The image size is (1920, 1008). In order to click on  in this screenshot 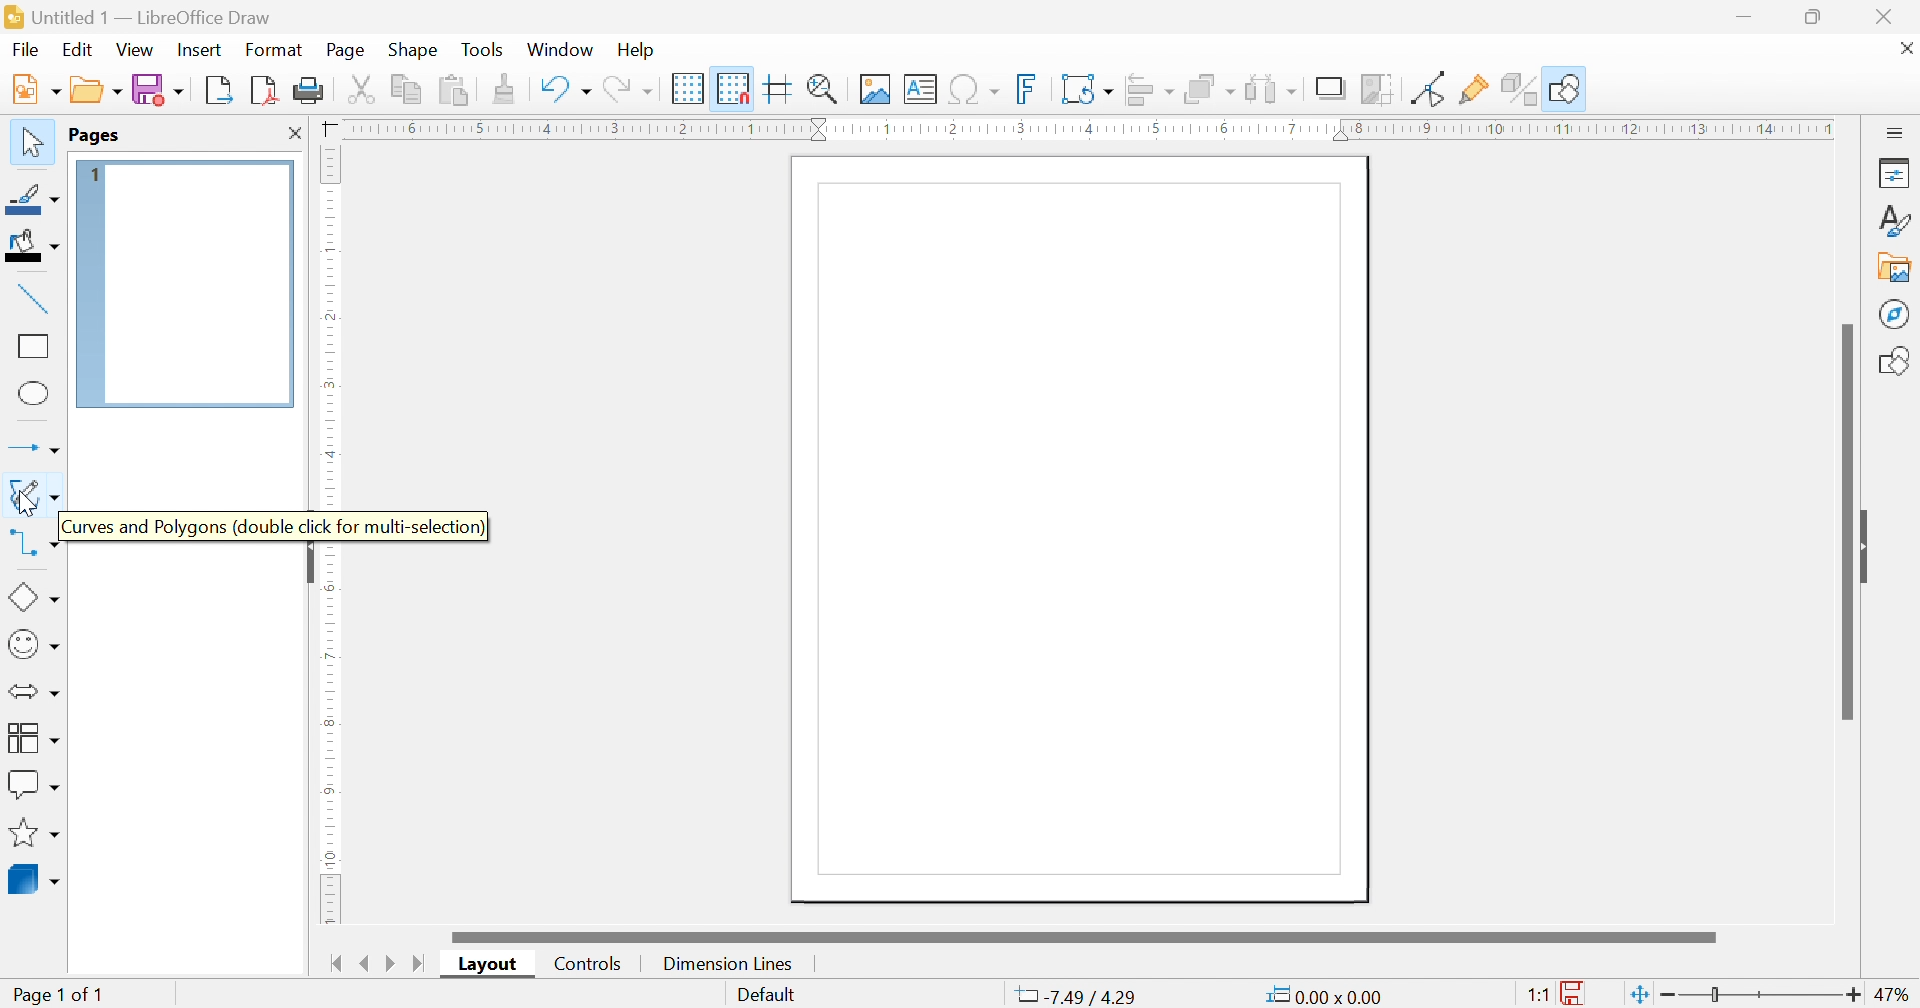, I will do `click(27, 50)`.